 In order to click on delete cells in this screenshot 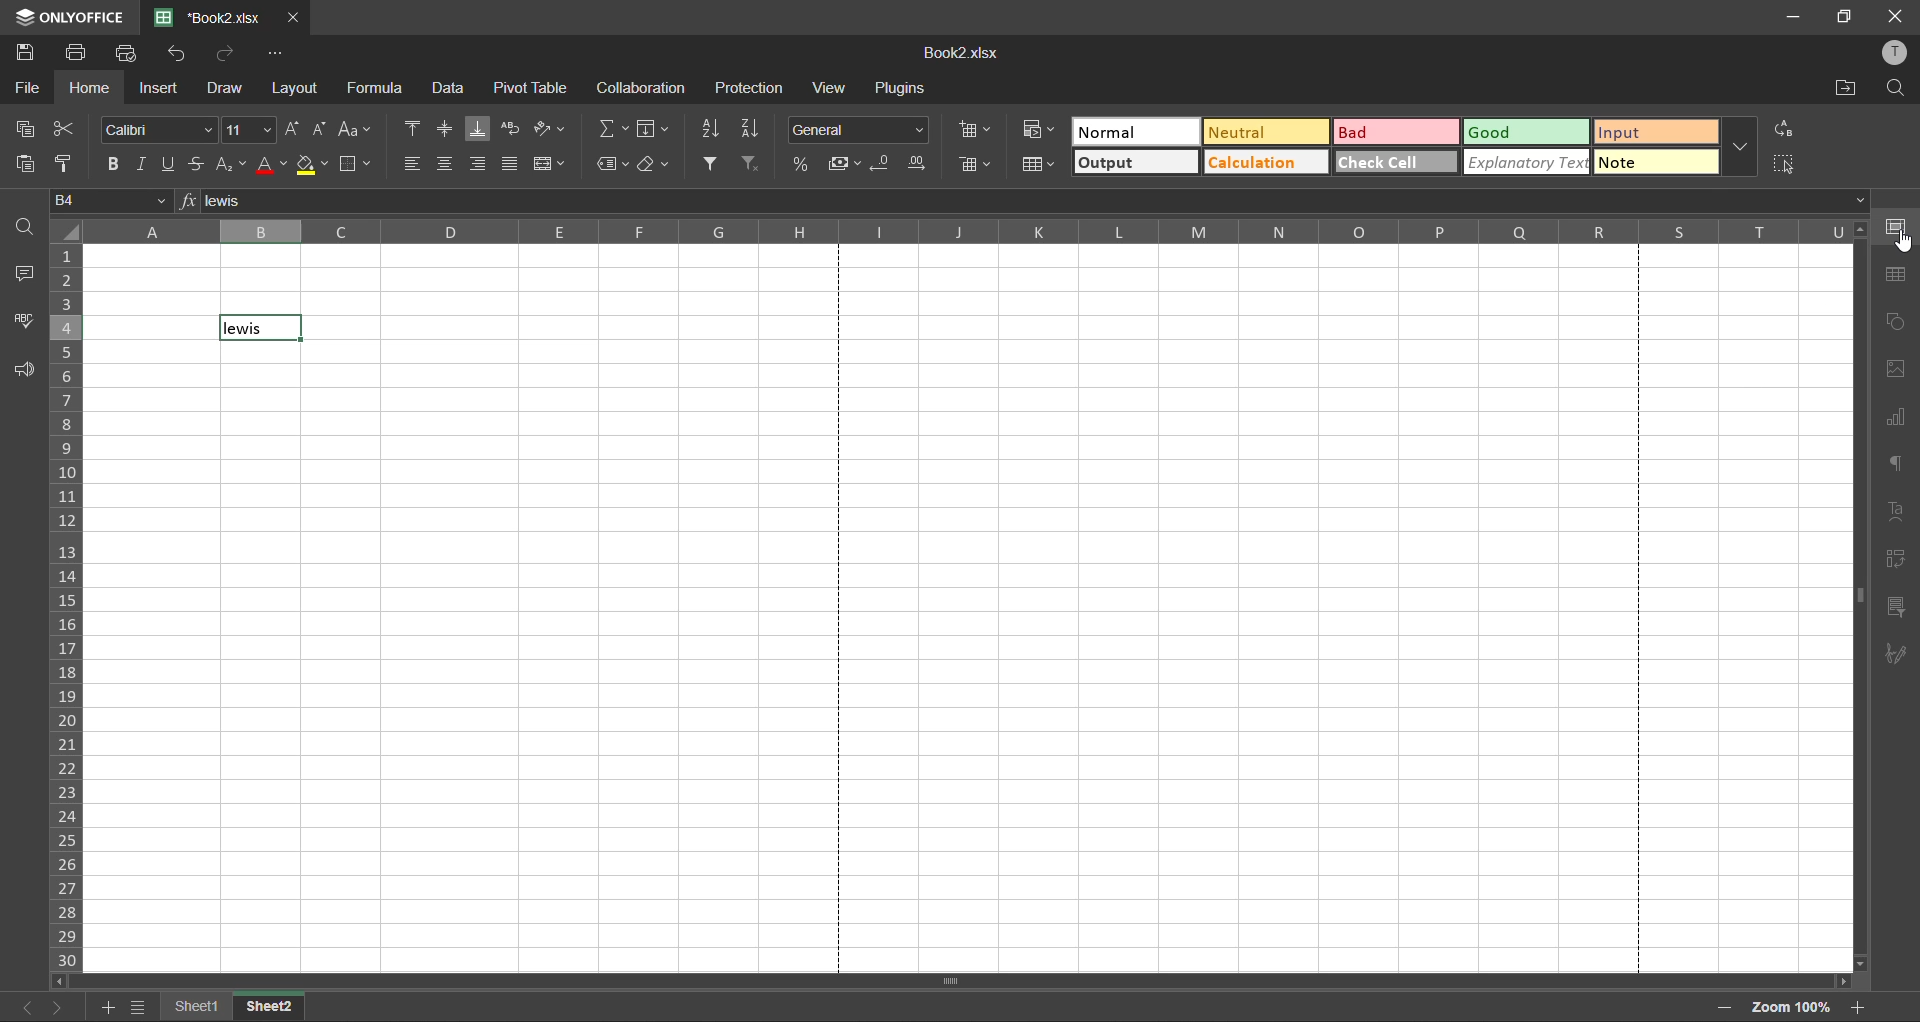, I will do `click(975, 166)`.